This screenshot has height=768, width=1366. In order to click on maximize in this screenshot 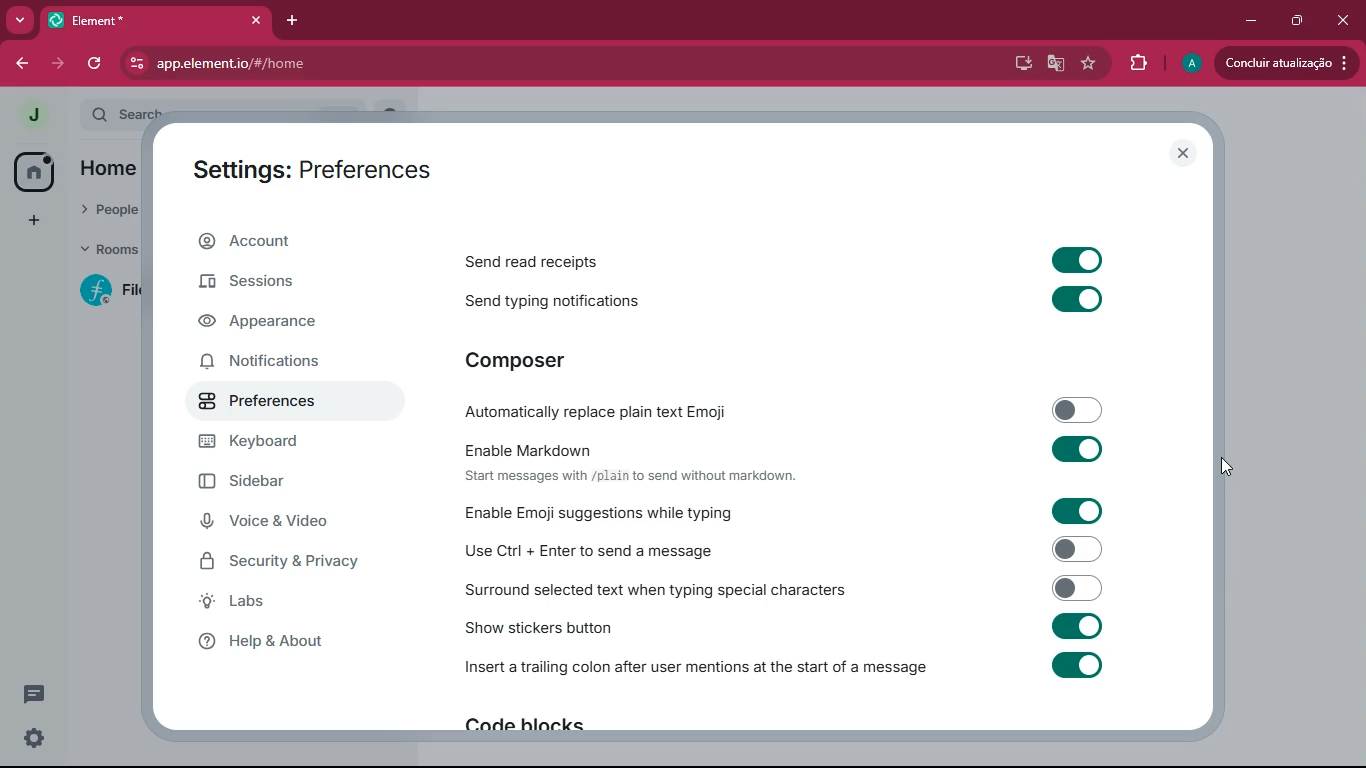, I will do `click(1295, 19)`.